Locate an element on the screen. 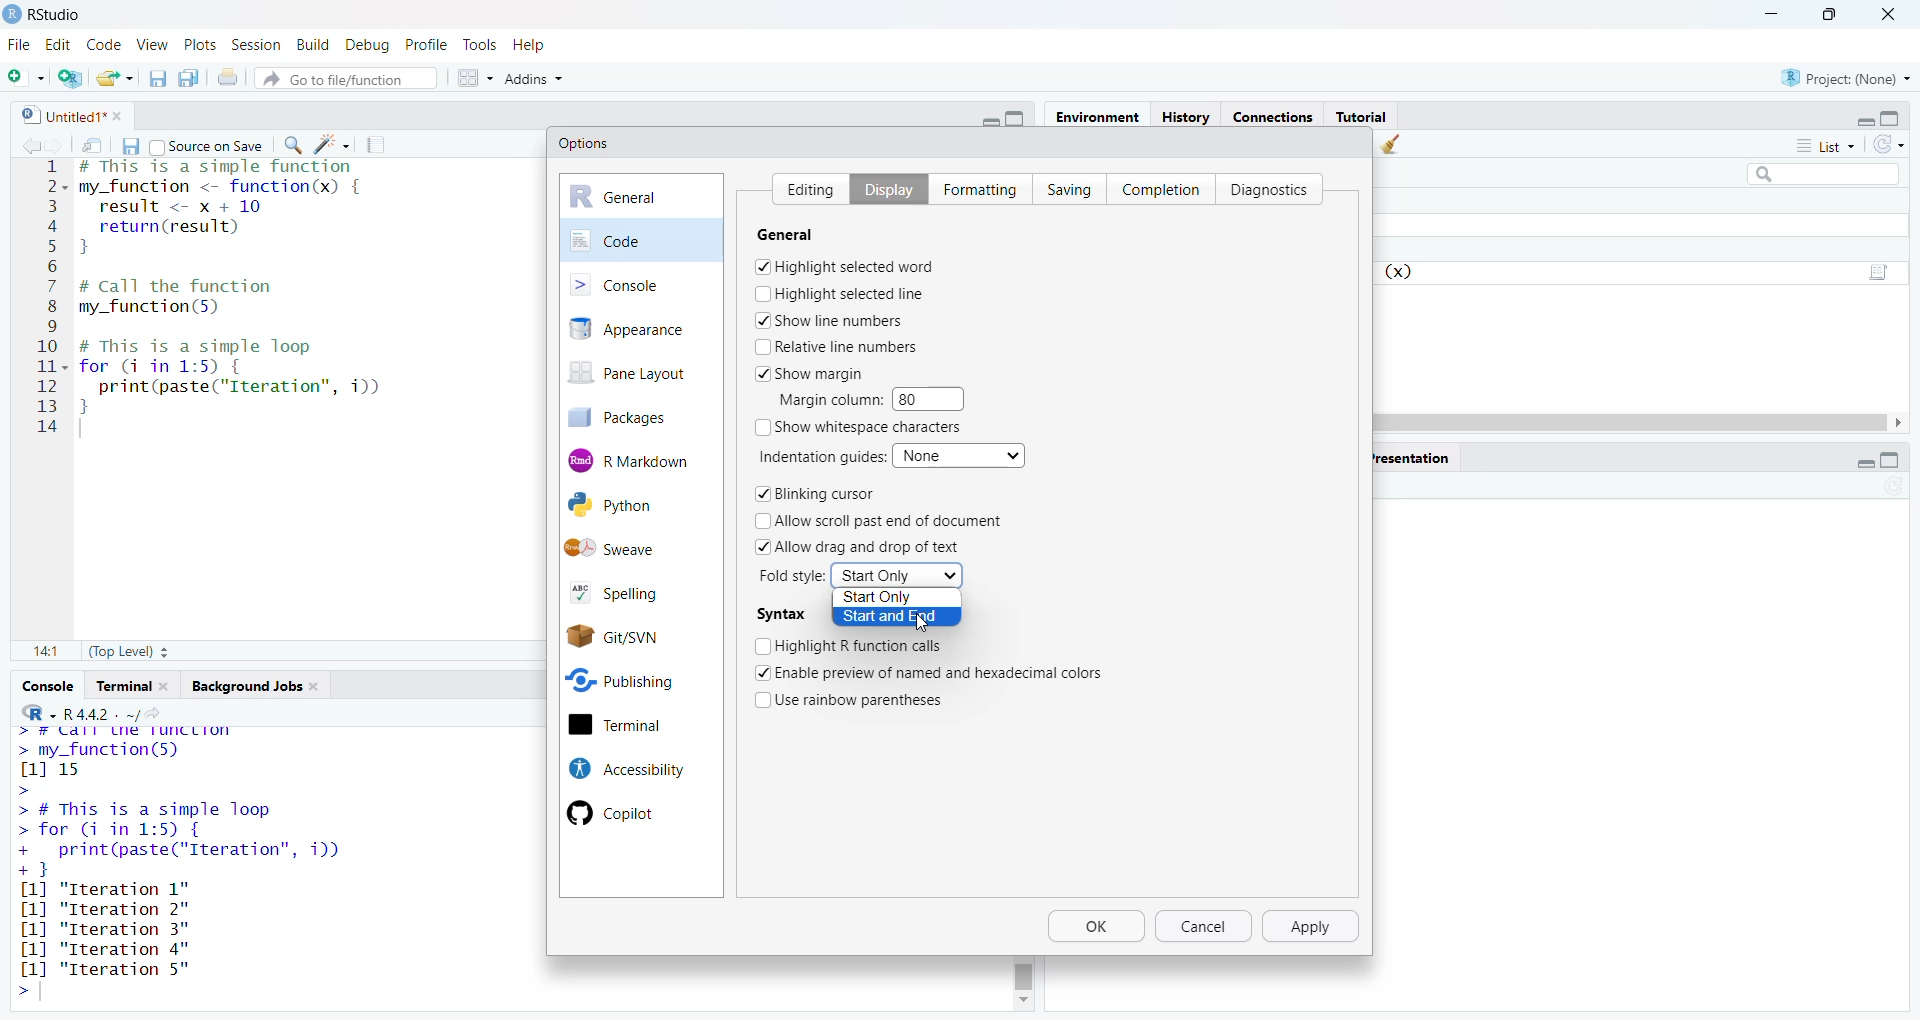 This screenshot has width=1920, height=1020. print the current file is located at coordinates (230, 77).